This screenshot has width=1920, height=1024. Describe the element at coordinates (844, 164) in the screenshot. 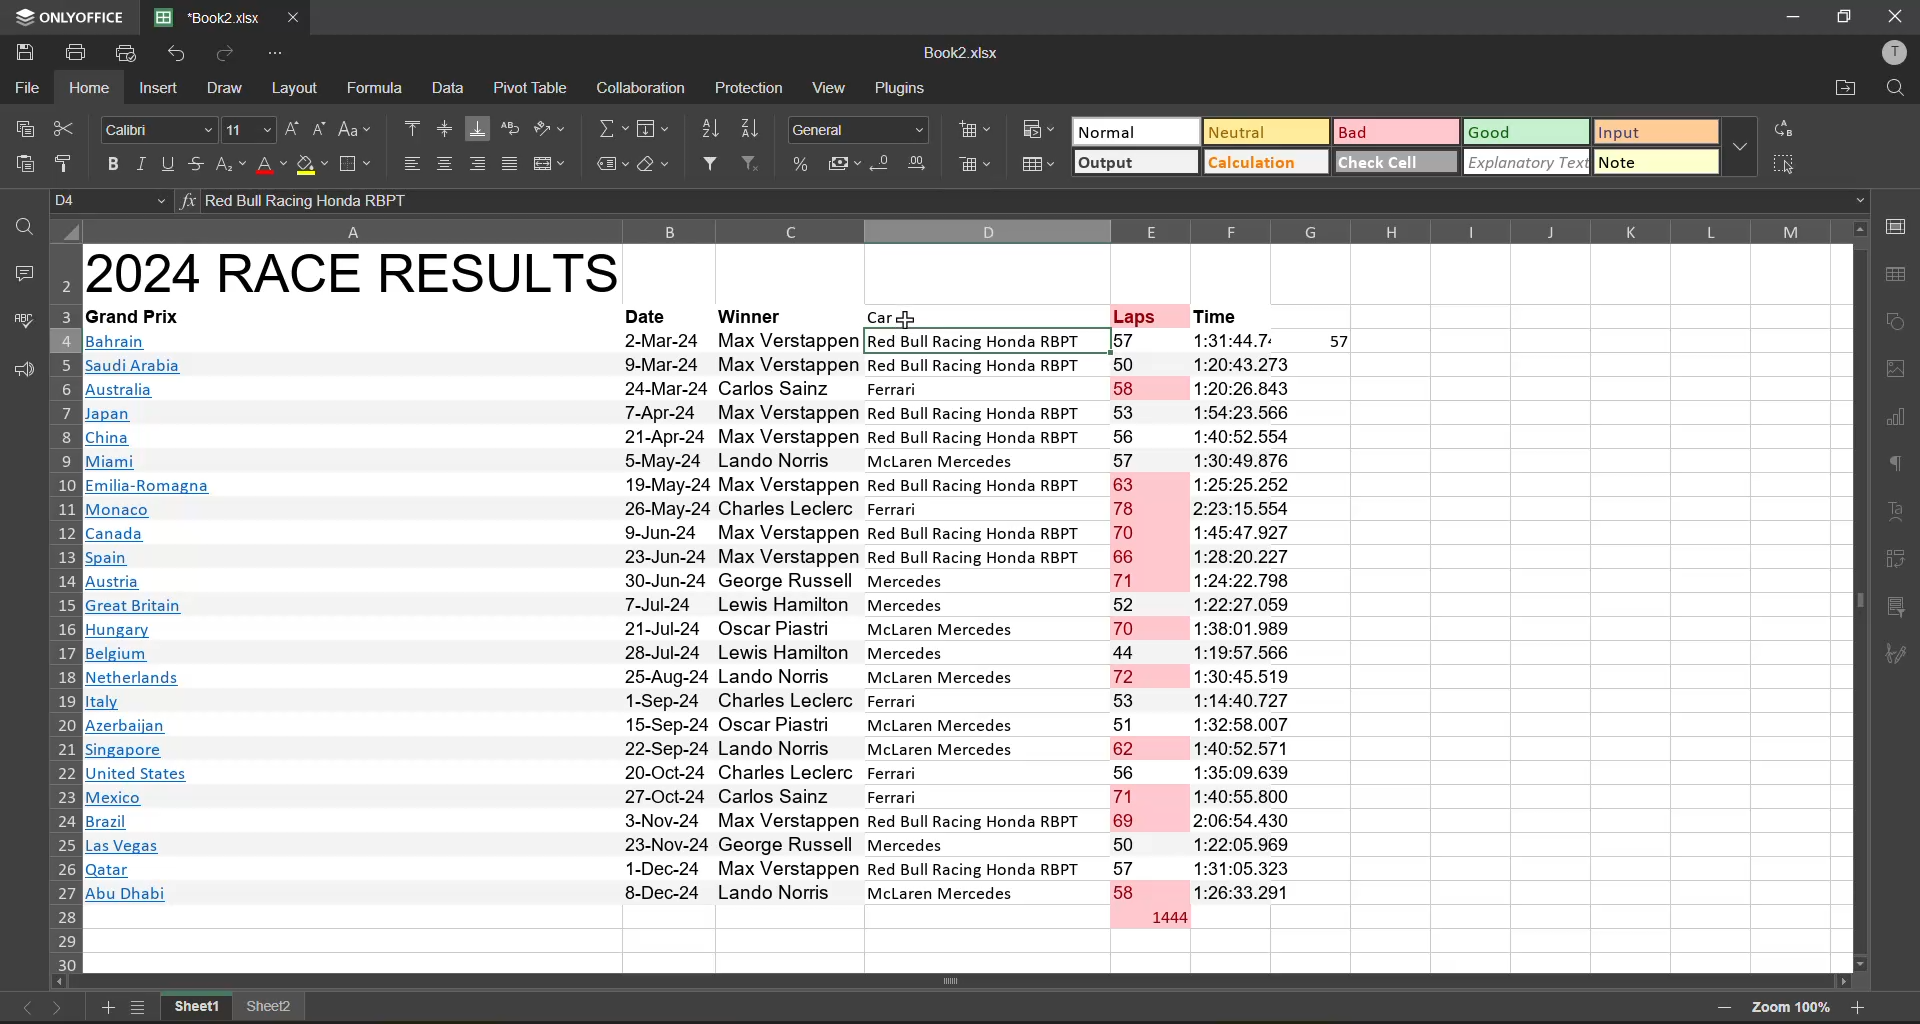

I see `accounting` at that location.